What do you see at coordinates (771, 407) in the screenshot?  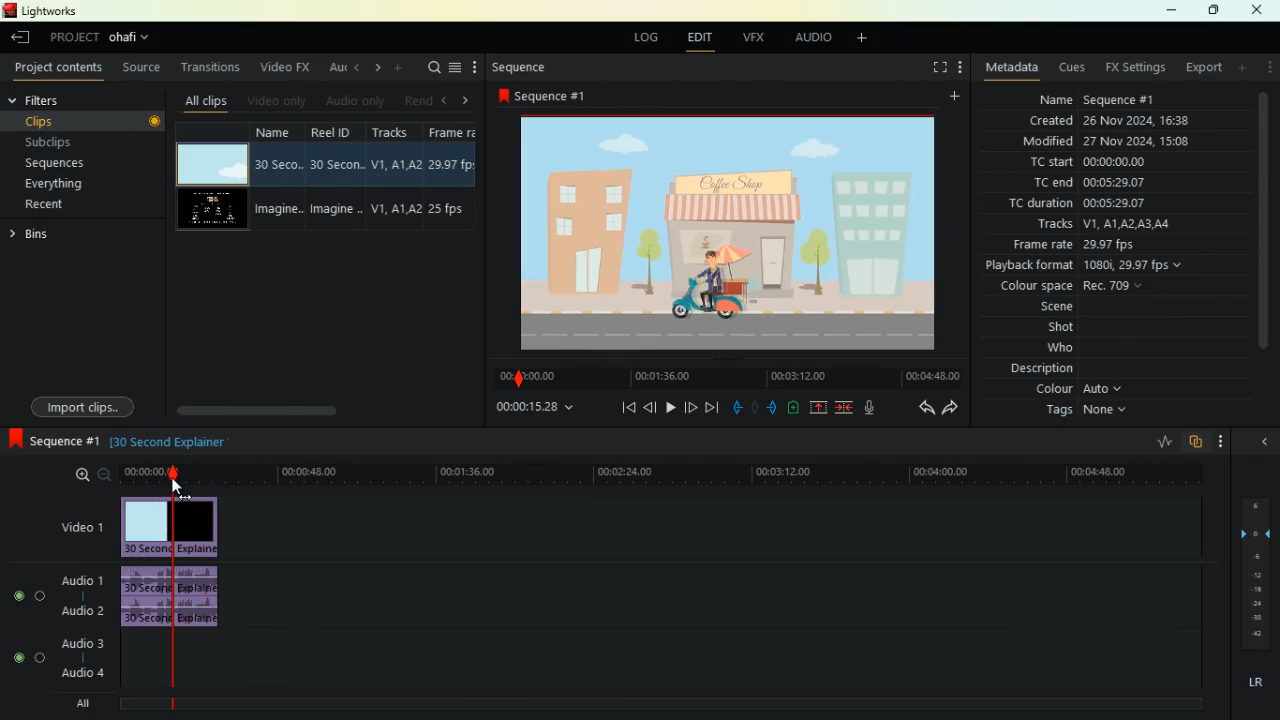 I see `push` at bounding box center [771, 407].